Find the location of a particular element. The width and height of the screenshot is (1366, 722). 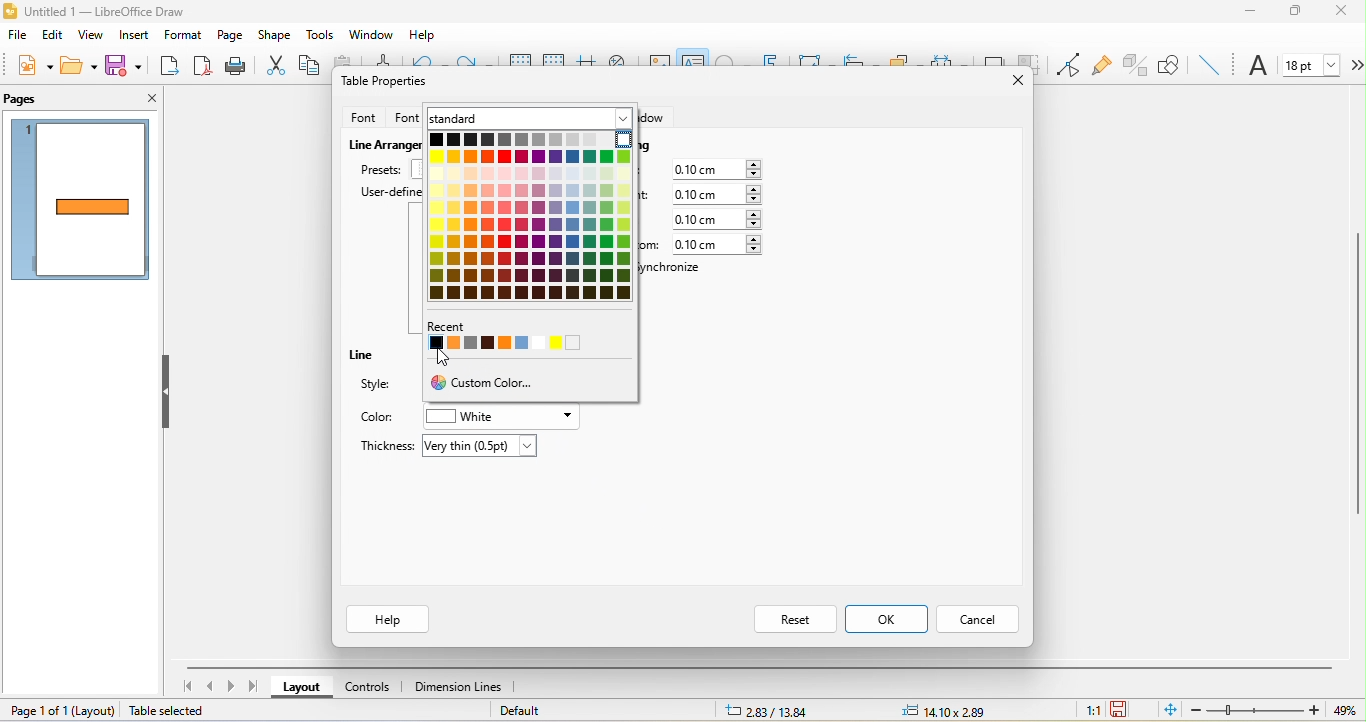

style is located at coordinates (385, 386).